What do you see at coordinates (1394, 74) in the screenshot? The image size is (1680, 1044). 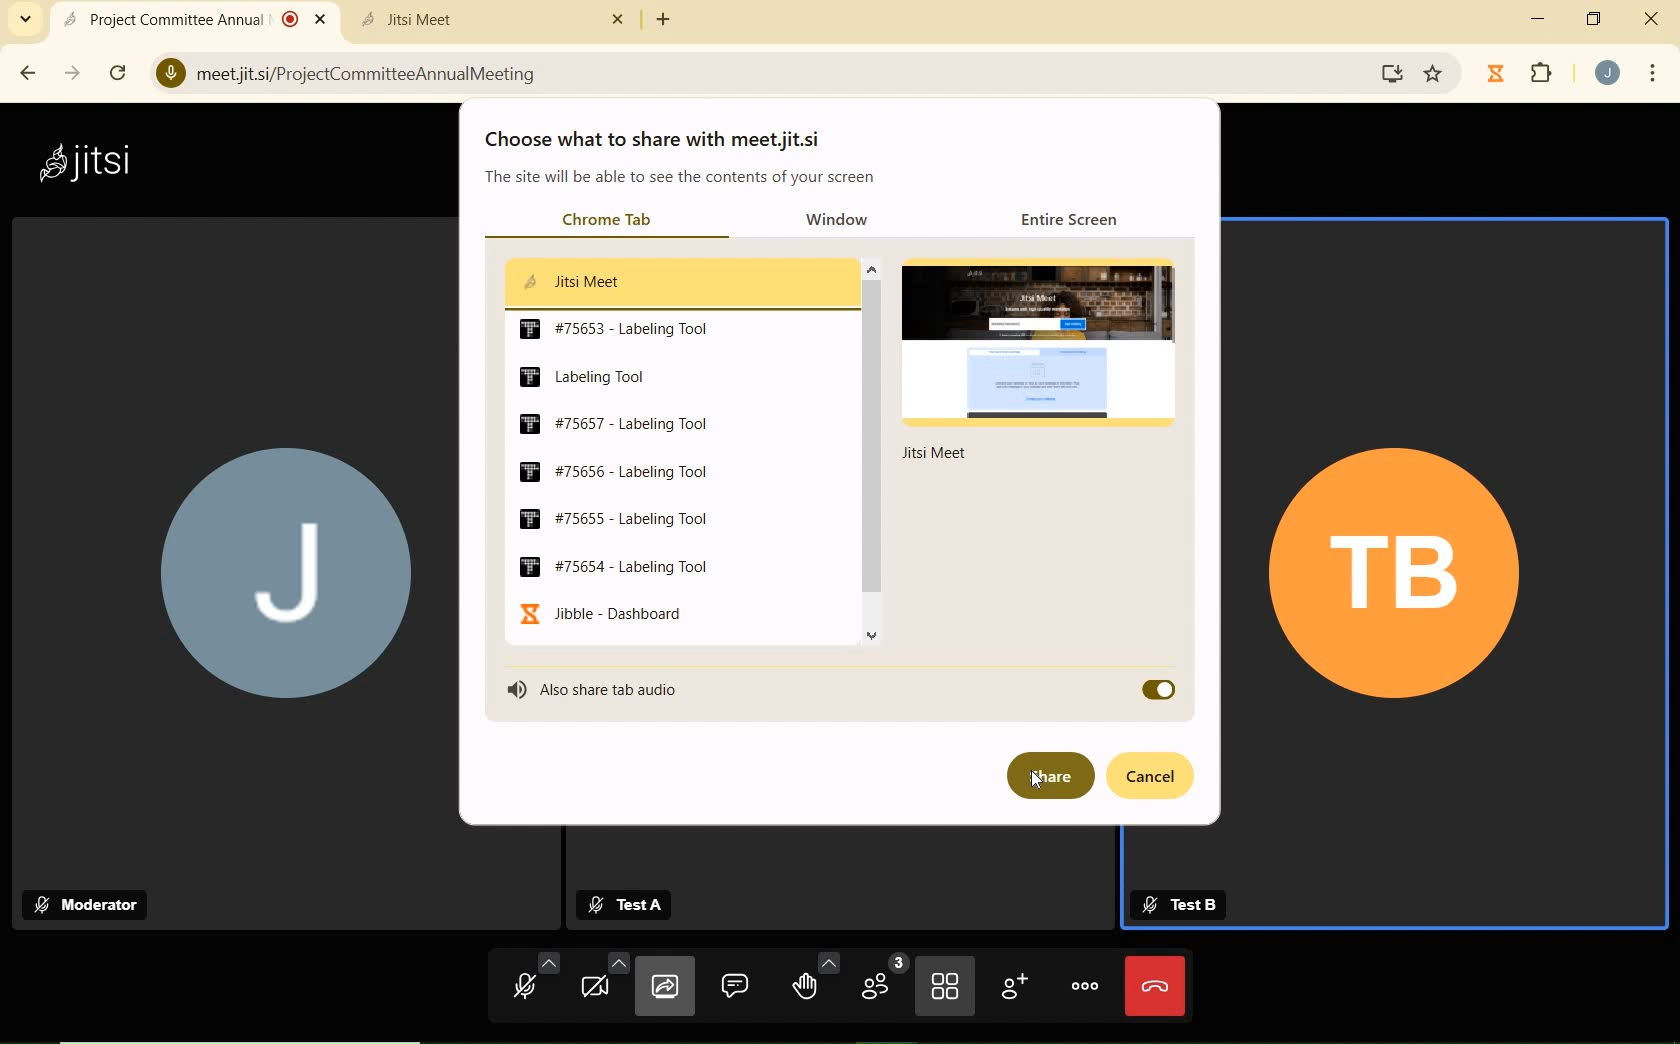 I see `Download webpage` at bounding box center [1394, 74].